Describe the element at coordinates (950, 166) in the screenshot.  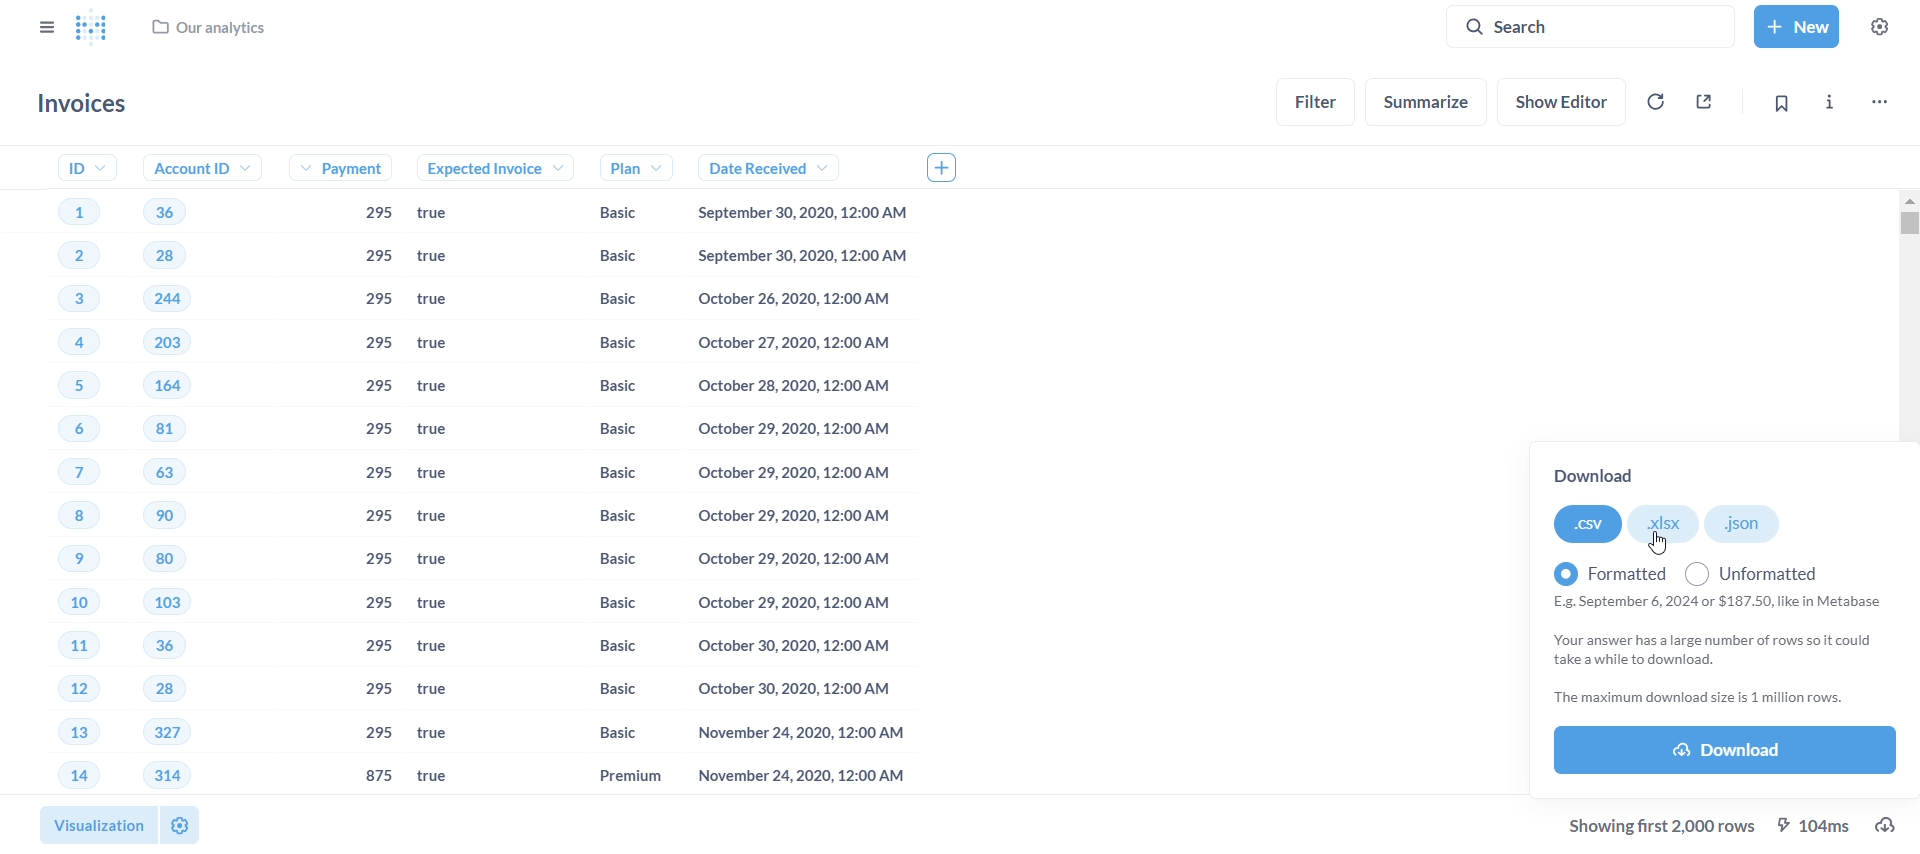
I see `add column` at that location.